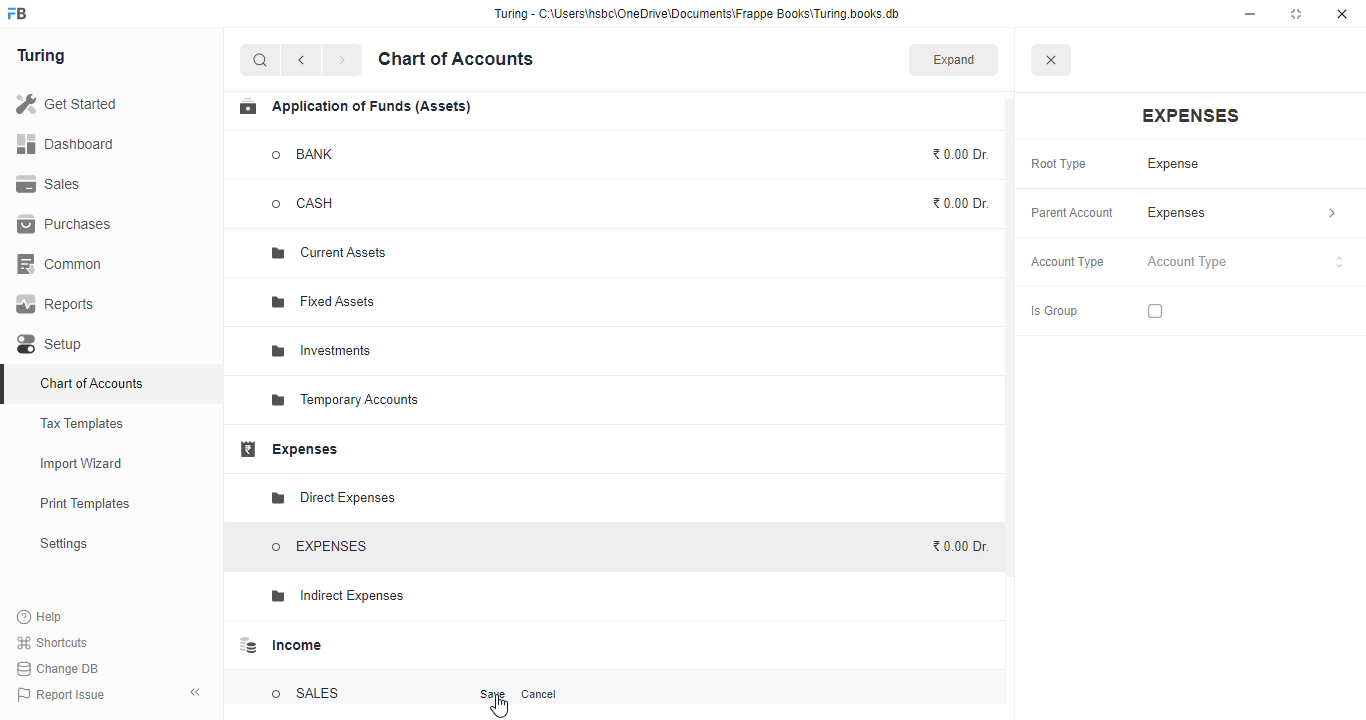 This screenshot has height=720, width=1366. I want to click on get started, so click(66, 103).